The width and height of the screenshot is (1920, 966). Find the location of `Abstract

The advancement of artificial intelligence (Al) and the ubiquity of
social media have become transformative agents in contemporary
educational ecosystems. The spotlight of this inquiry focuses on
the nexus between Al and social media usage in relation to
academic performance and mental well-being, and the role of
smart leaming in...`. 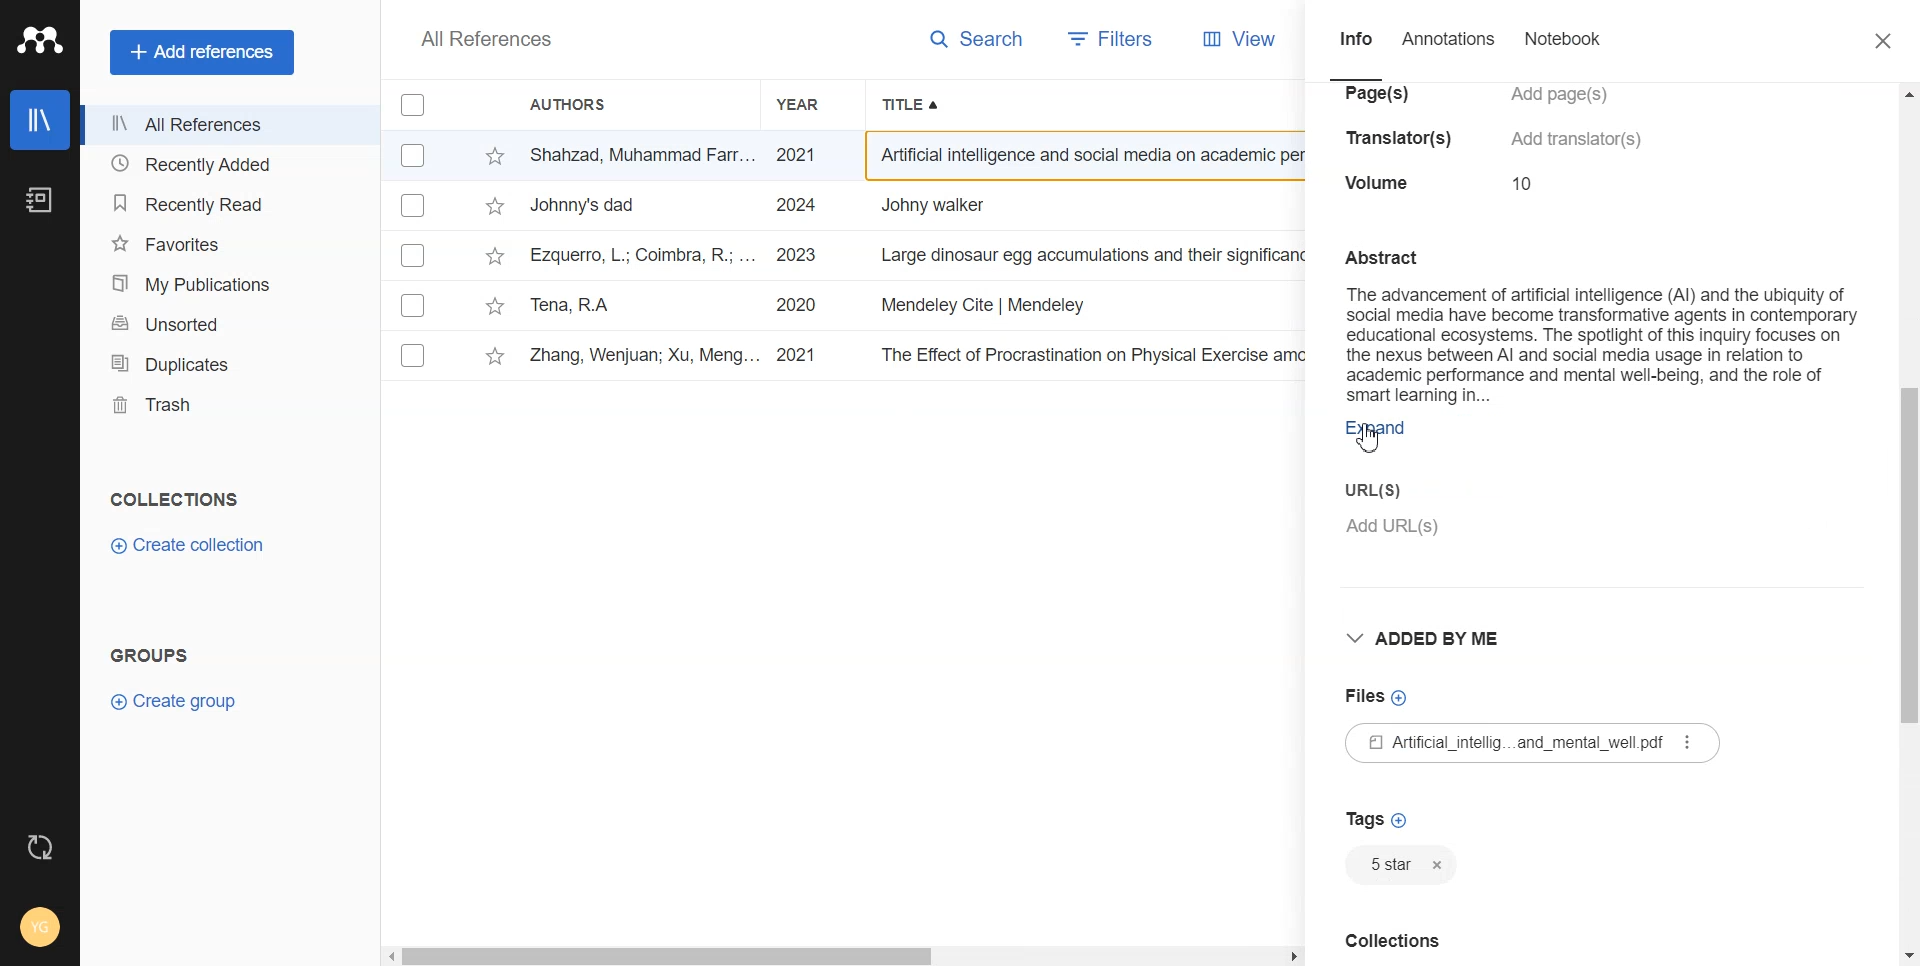

Abstract

The advancement of artificial intelligence (Al) and the ubiquity of
social media have become transformative agents in contemporary
educational ecosystems. The spotlight of this inquiry focuses on
the nexus between Al and social media usage in relation to
academic performance and mental well-being, and the role of
smart leaming in... is located at coordinates (1599, 325).